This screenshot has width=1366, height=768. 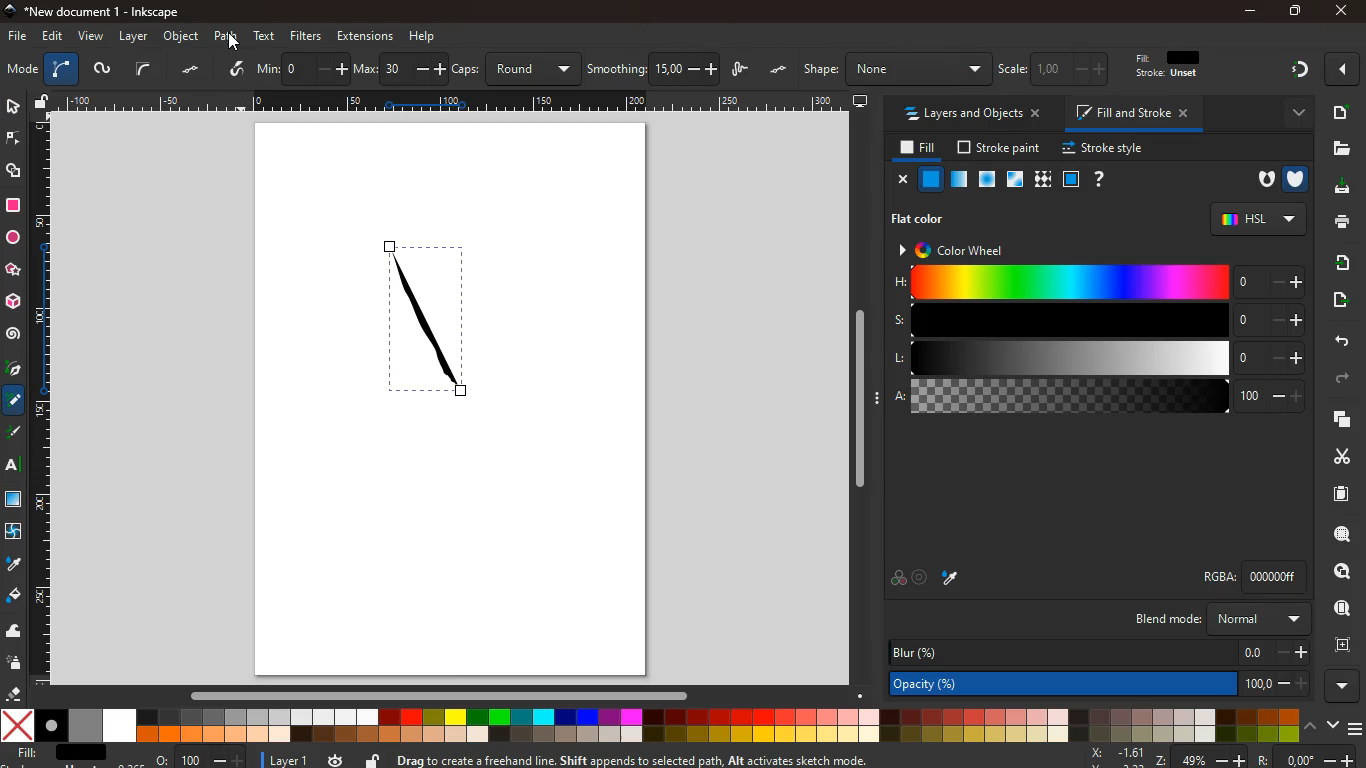 What do you see at coordinates (896, 69) in the screenshot?
I see `shape` at bounding box center [896, 69].